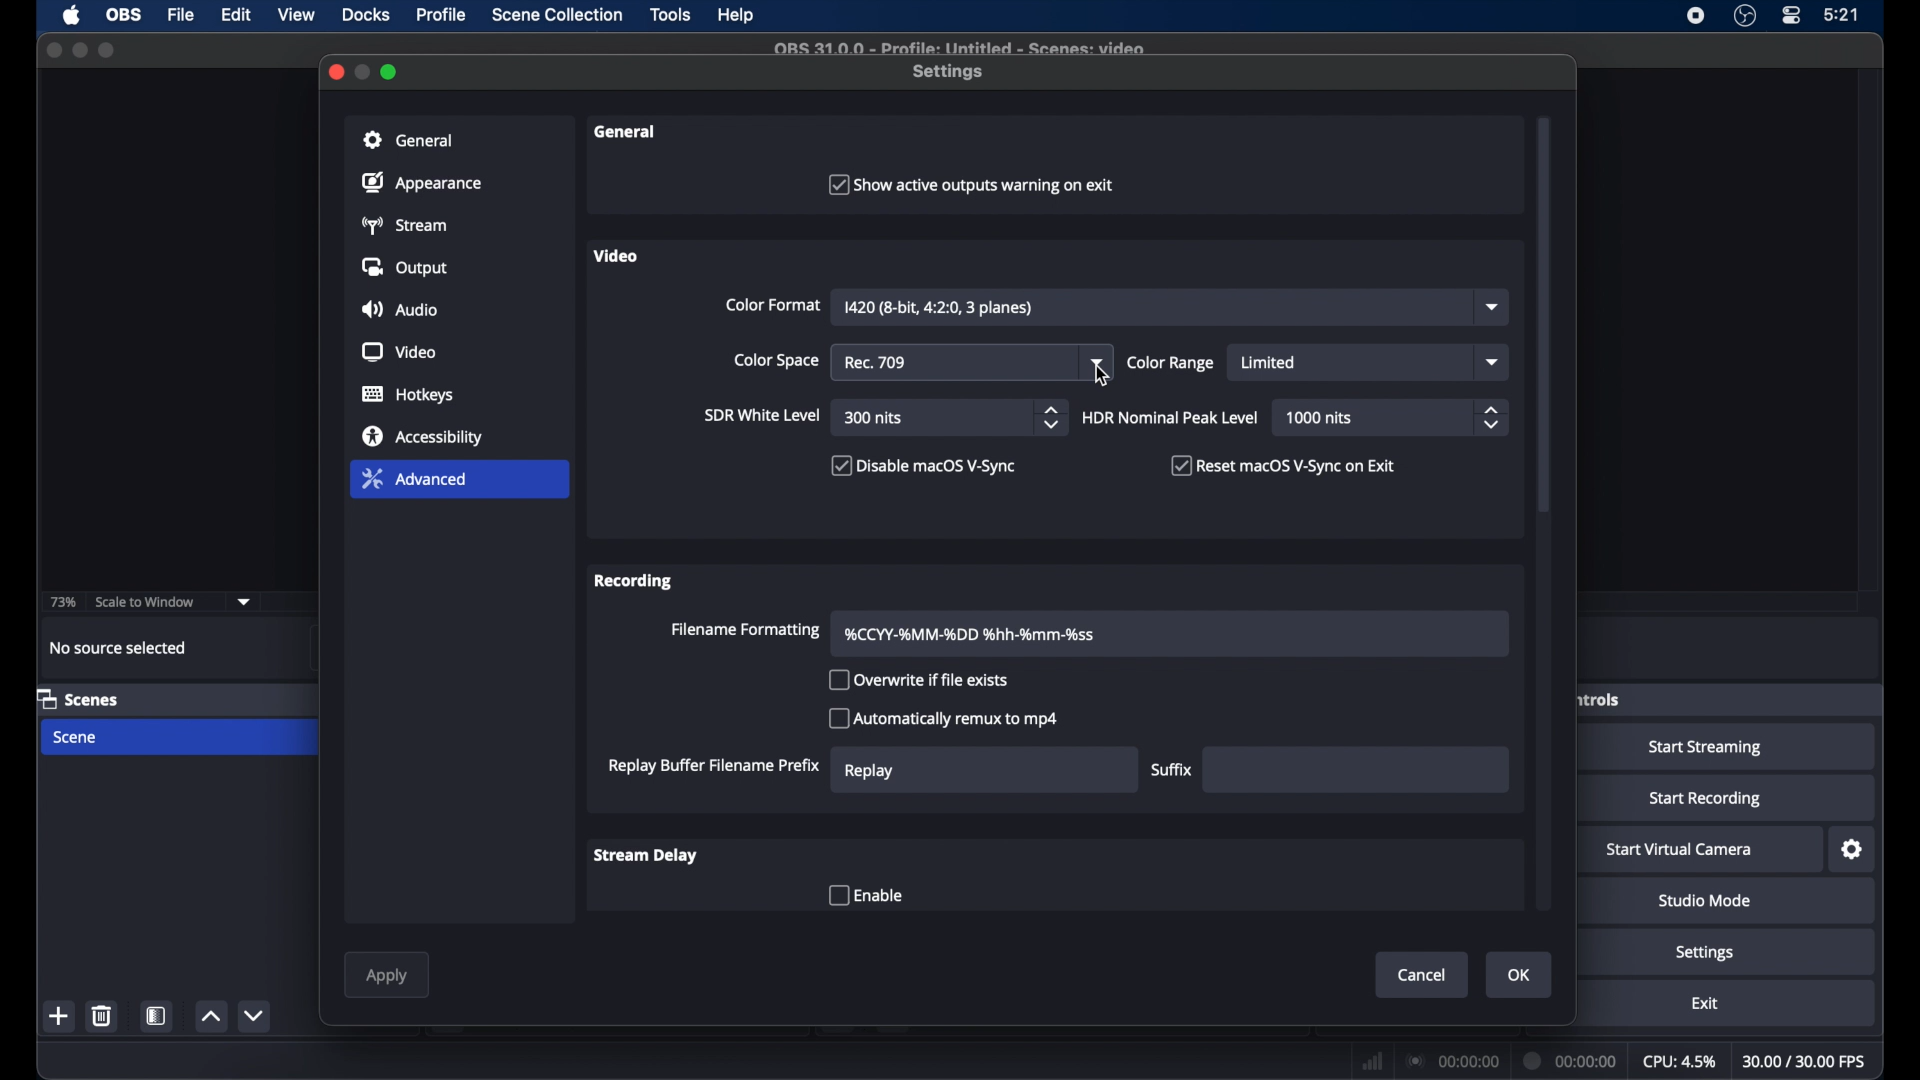 This screenshot has width=1920, height=1080. Describe the element at coordinates (364, 73) in the screenshot. I see `minimize` at that location.